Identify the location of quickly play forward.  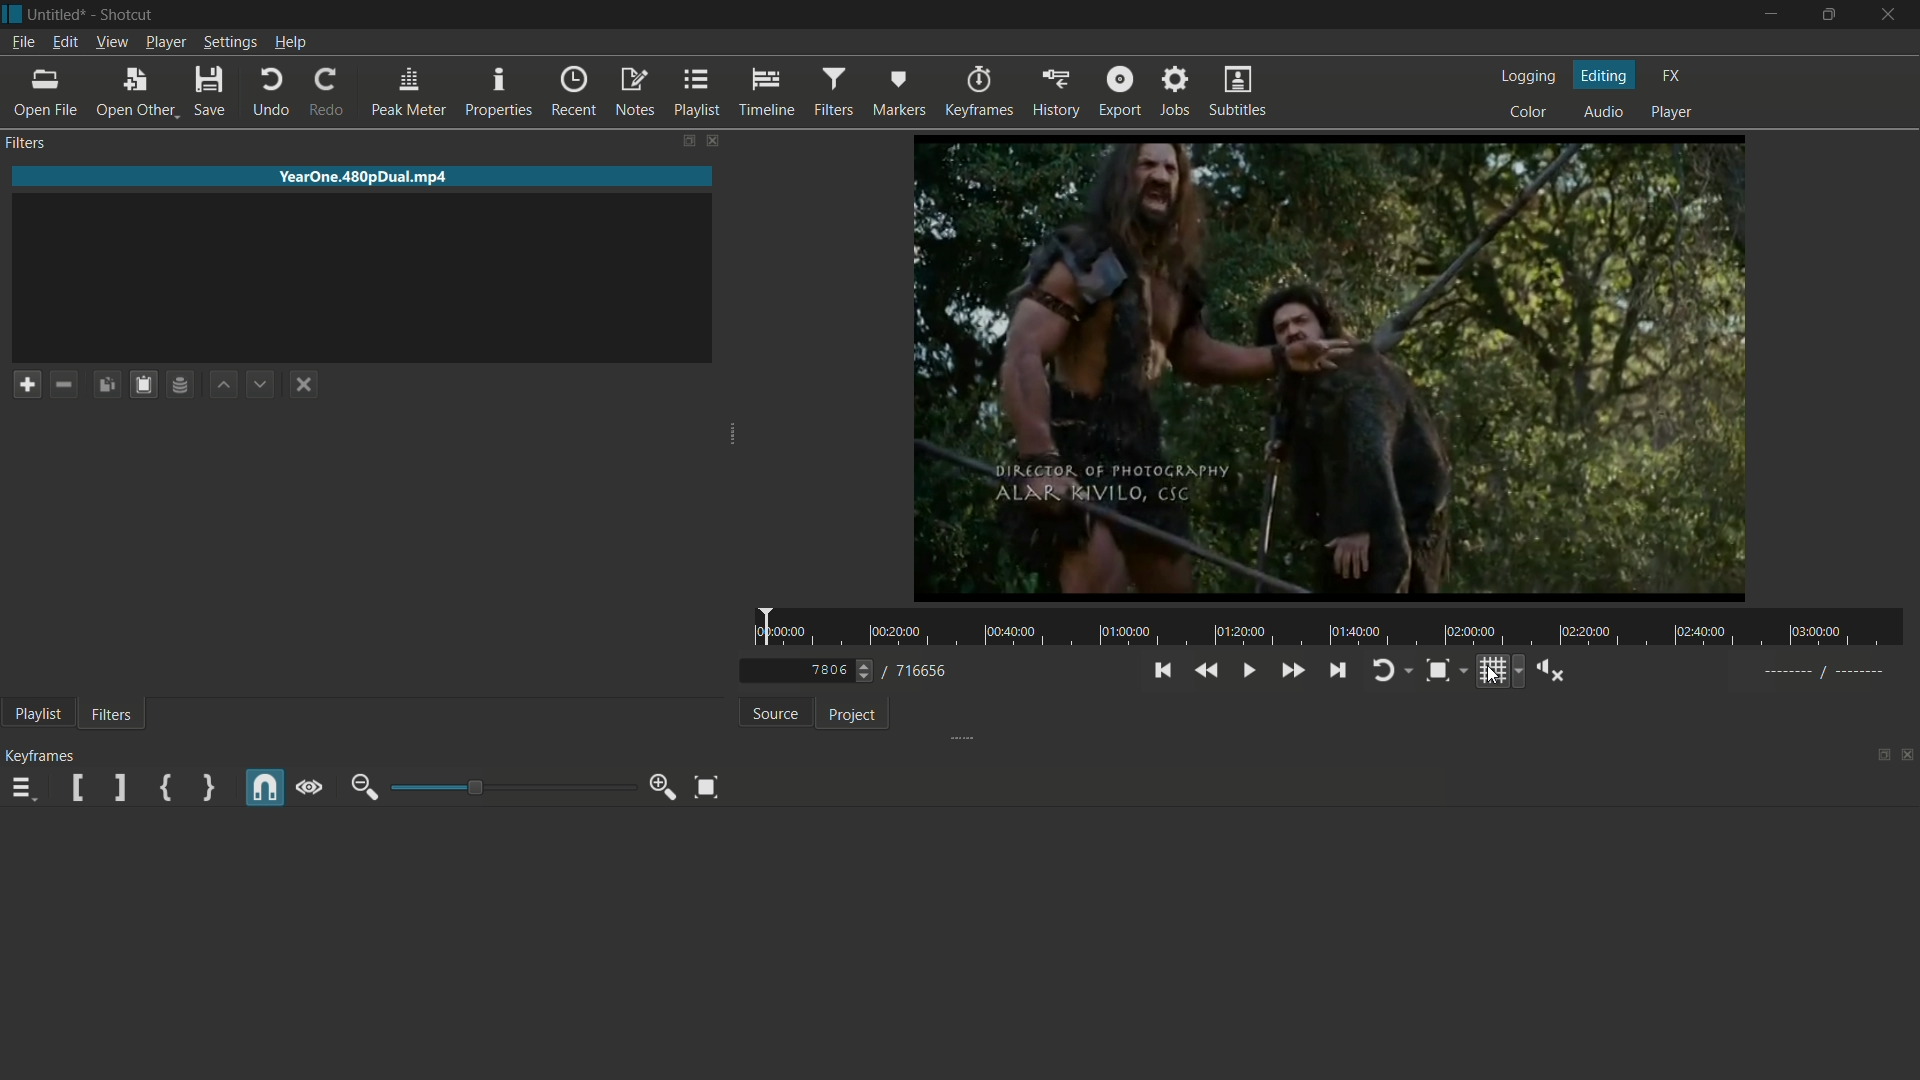
(1293, 669).